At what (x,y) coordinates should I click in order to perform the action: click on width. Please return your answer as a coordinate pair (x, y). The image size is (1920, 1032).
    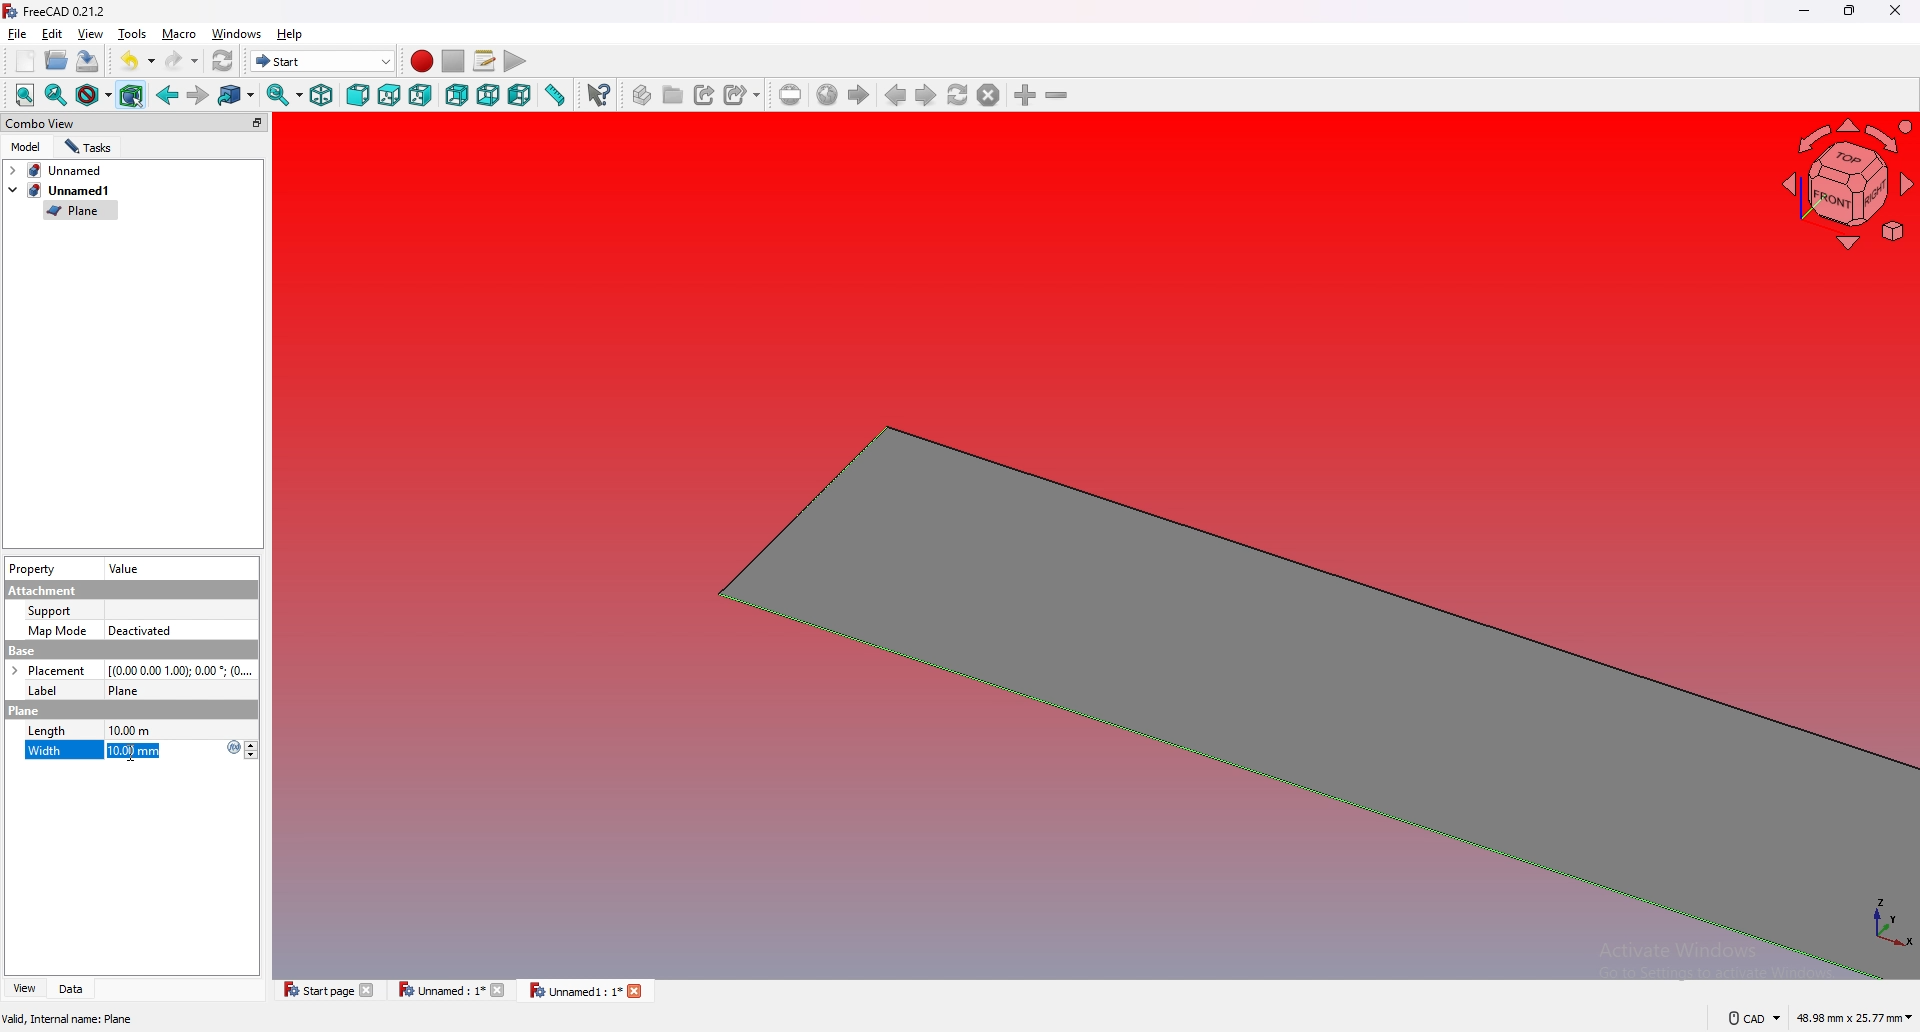
    Looking at the image, I should click on (45, 753).